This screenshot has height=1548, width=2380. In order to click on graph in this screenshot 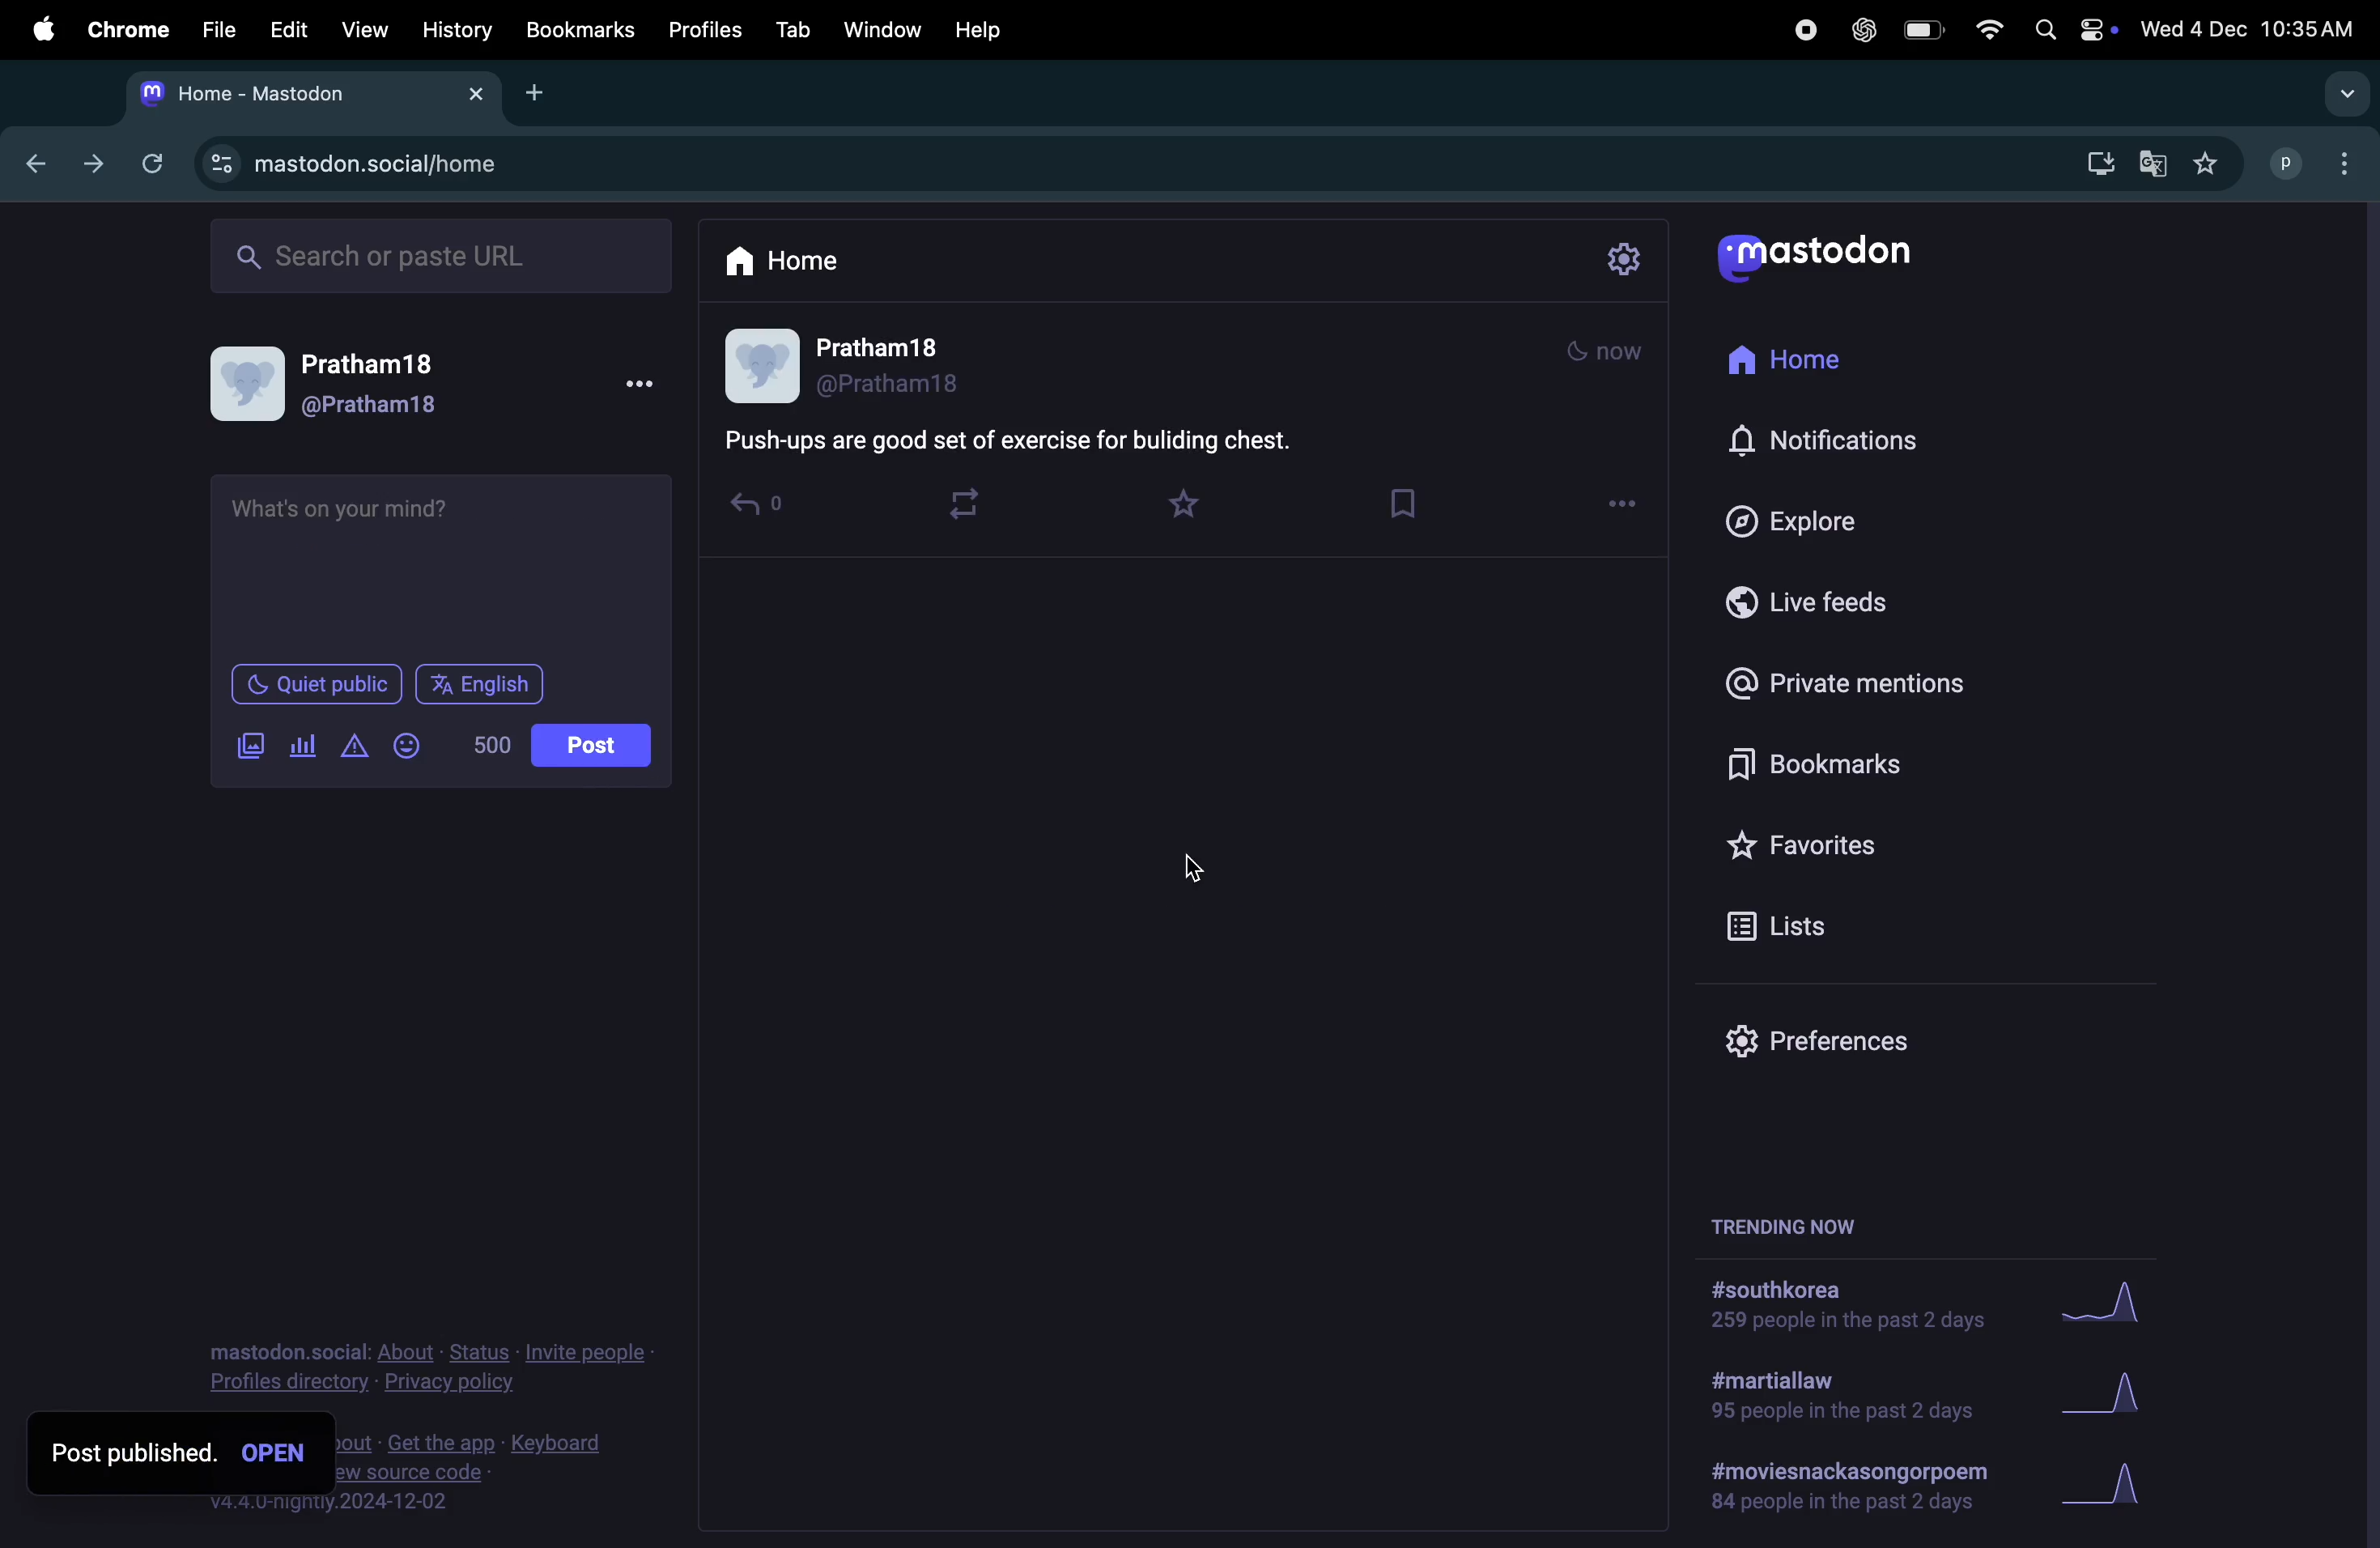, I will do `click(2107, 1311)`.